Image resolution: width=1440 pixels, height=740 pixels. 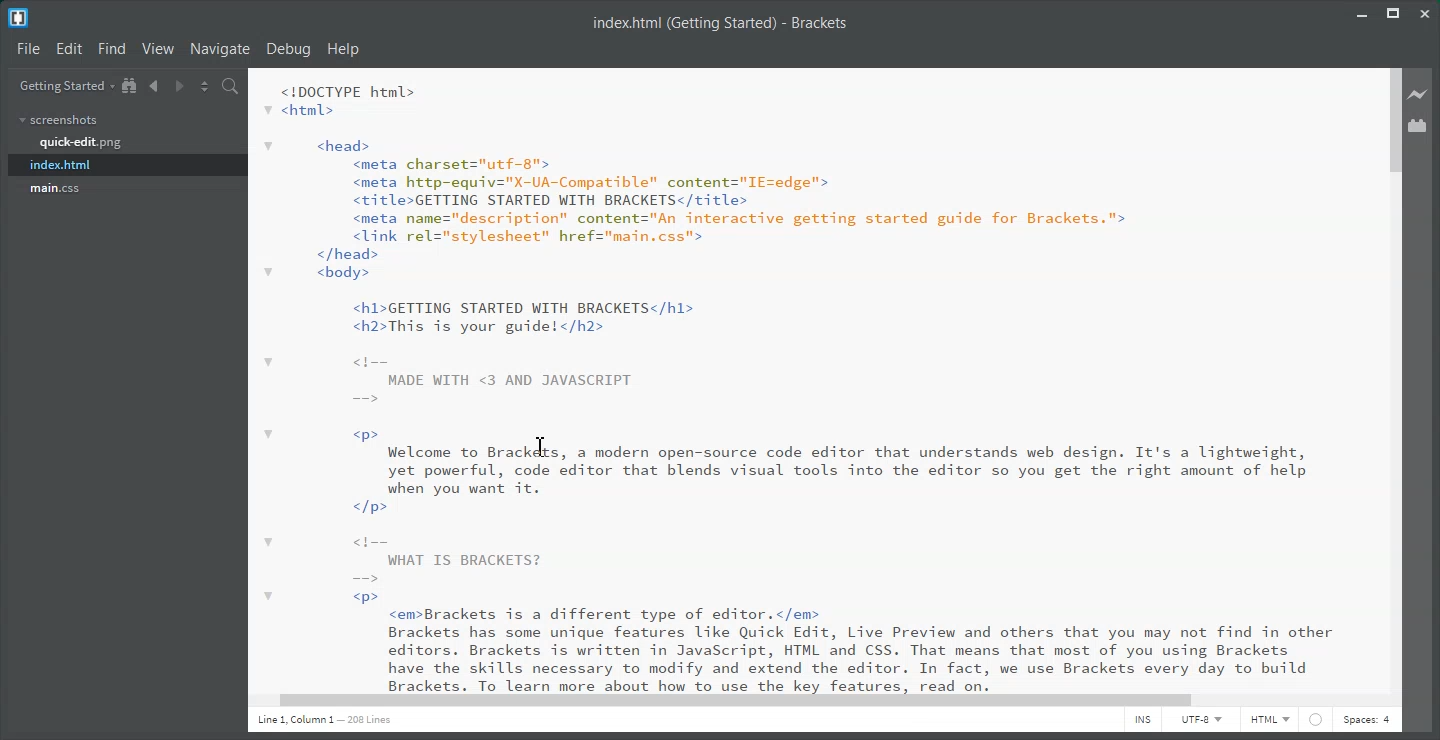 What do you see at coordinates (131, 86) in the screenshot?
I see `Show in file tree` at bounding box center [131, 86].